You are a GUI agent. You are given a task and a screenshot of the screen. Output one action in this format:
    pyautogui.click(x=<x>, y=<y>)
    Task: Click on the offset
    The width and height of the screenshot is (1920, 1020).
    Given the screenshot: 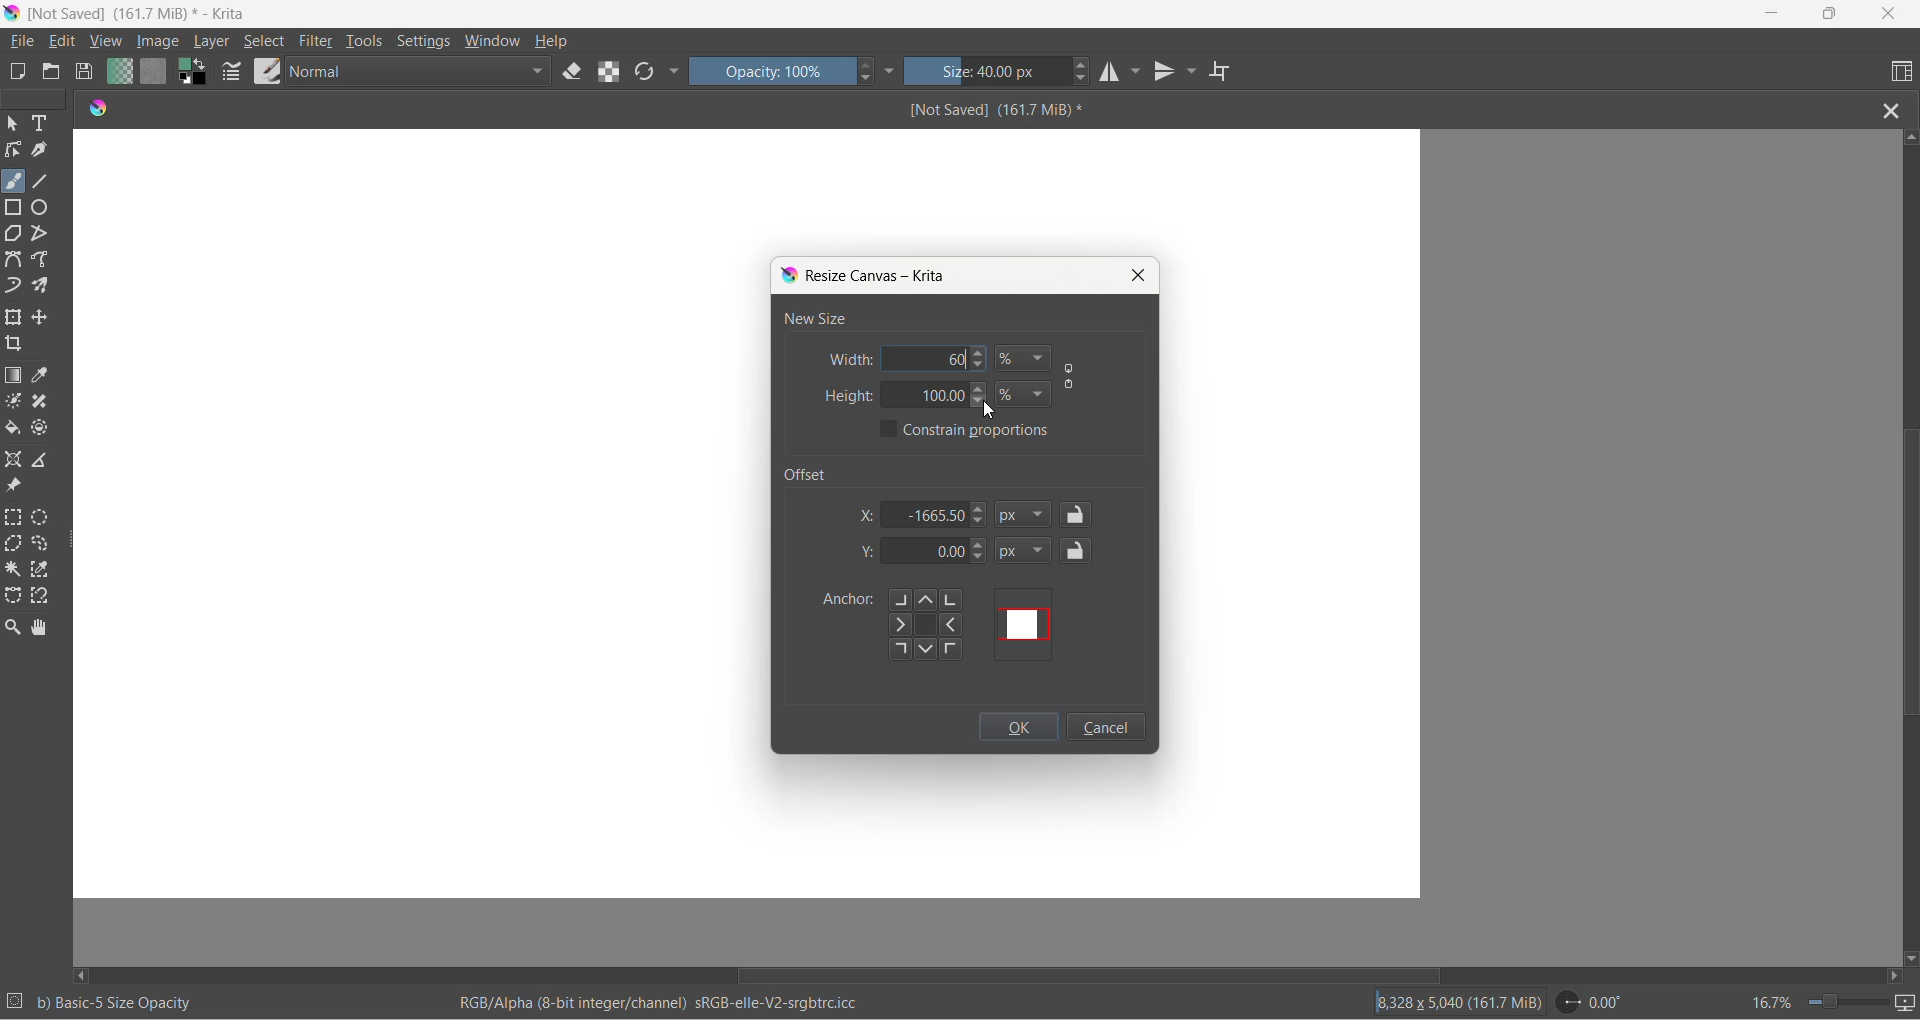 What is the action you would take?
    pyautogui.click(x=813, y=473)
    